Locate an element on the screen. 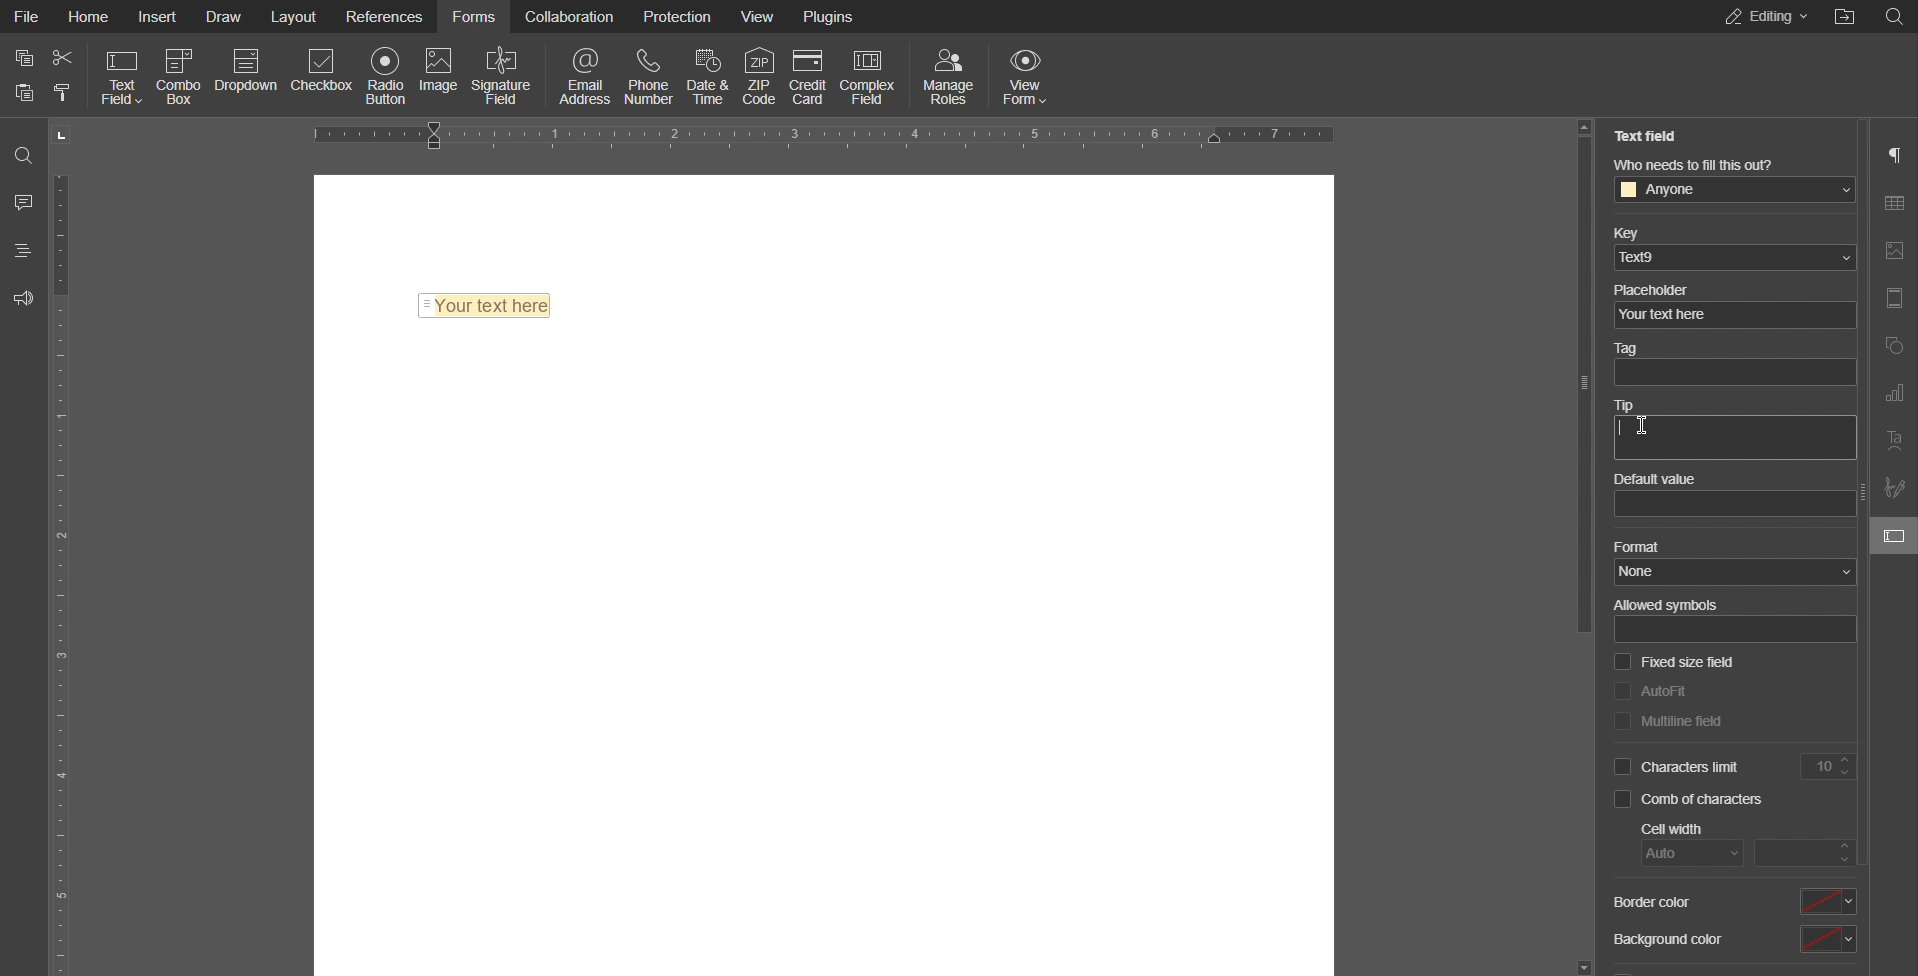  checkbox is located at coordinates (1623, 799).